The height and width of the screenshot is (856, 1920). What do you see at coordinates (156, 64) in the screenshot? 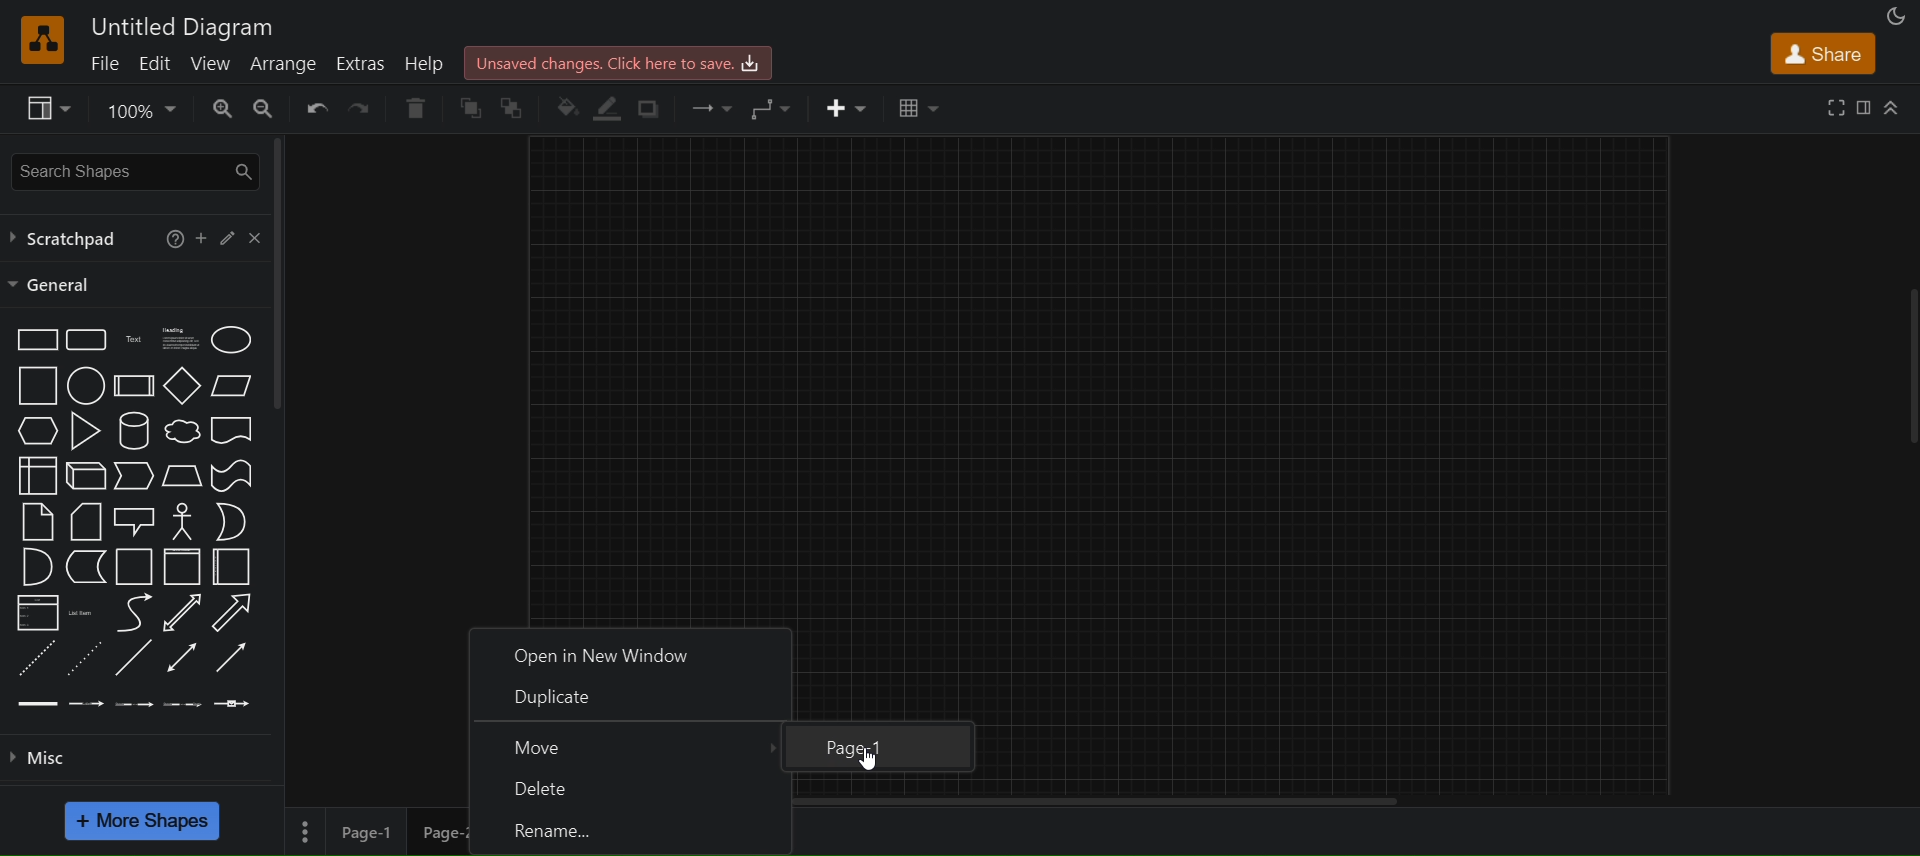
I see `edit` at bounding box center [156, 64].